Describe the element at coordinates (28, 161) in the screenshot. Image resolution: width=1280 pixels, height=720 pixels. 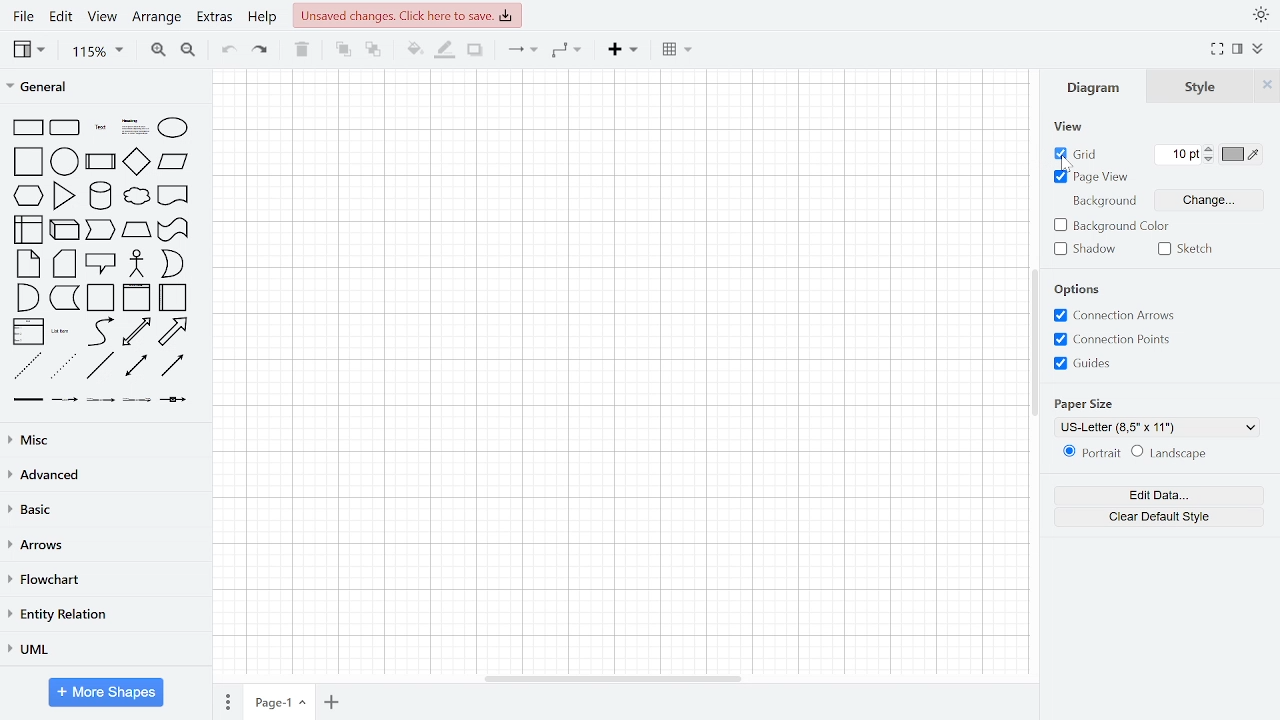
I see `square` at that location.